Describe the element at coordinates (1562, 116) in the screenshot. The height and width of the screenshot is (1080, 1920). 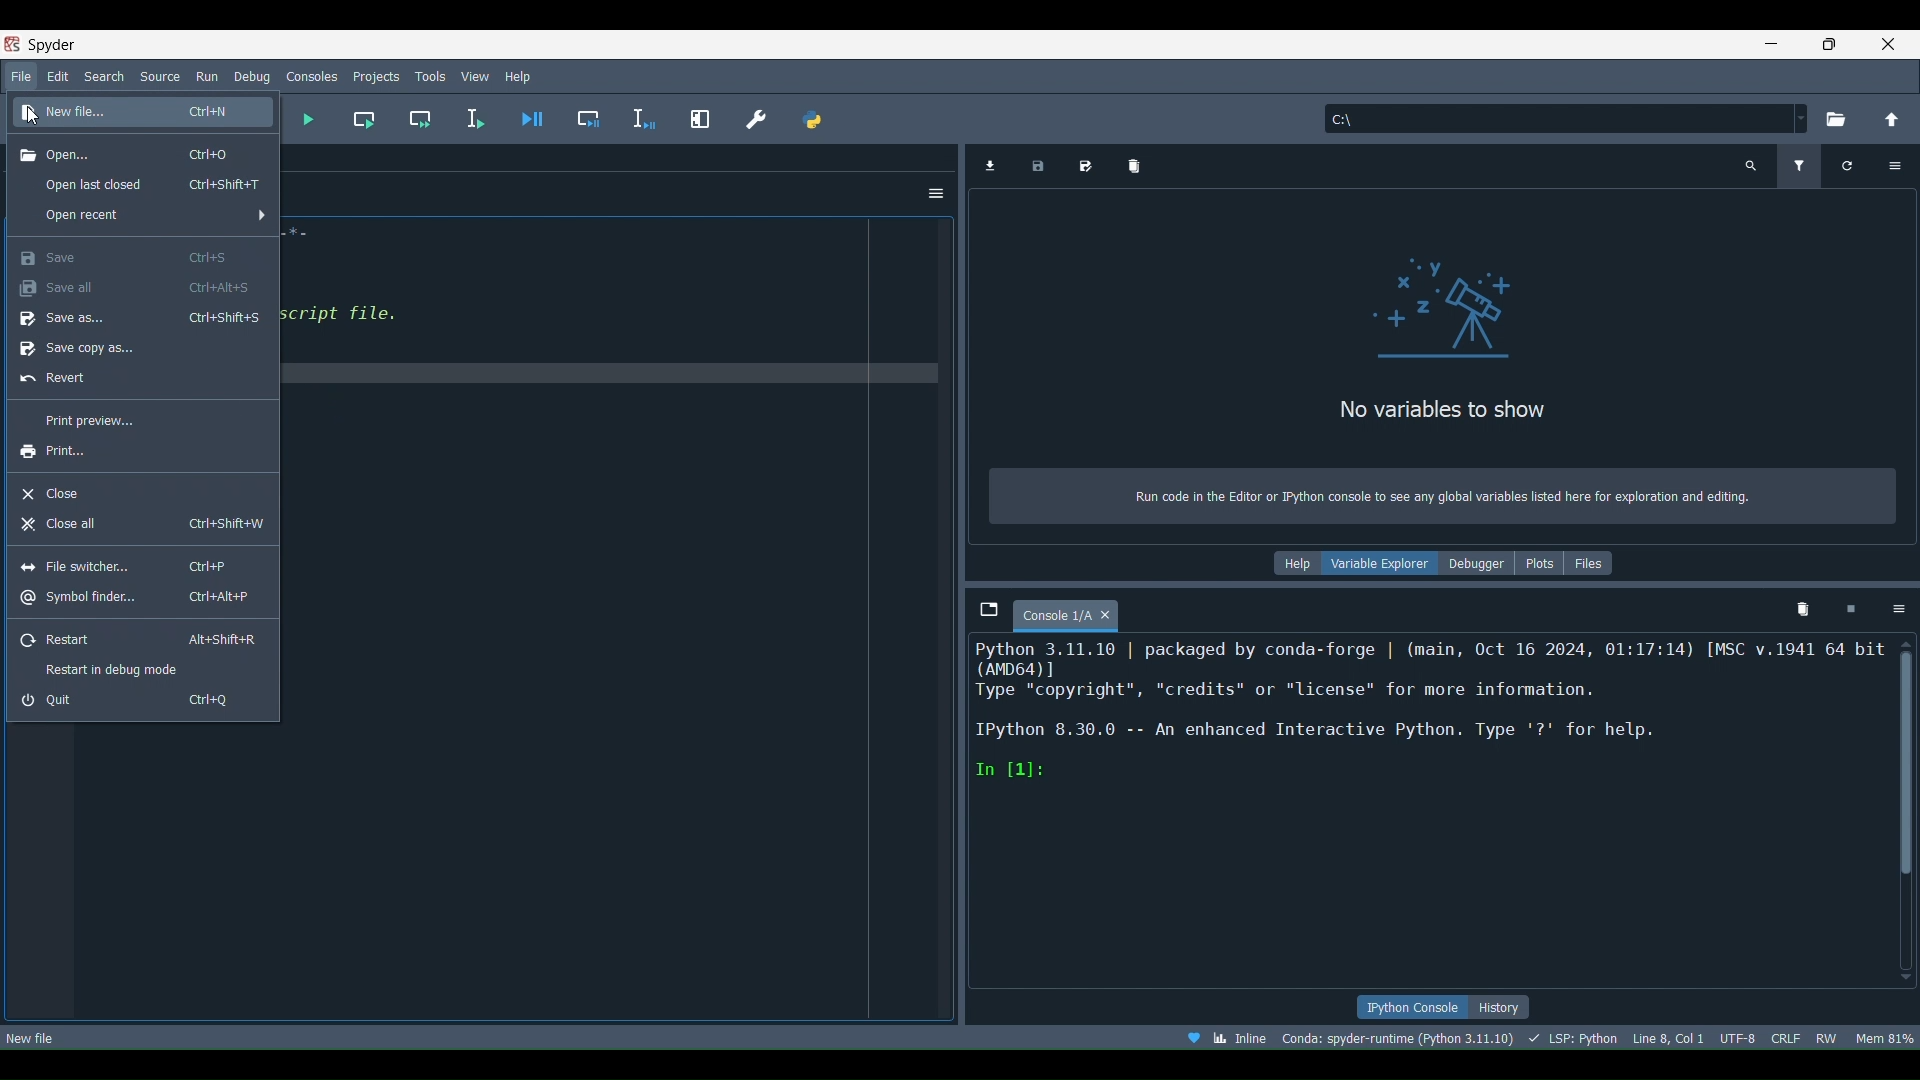
I see `File location` at that location.